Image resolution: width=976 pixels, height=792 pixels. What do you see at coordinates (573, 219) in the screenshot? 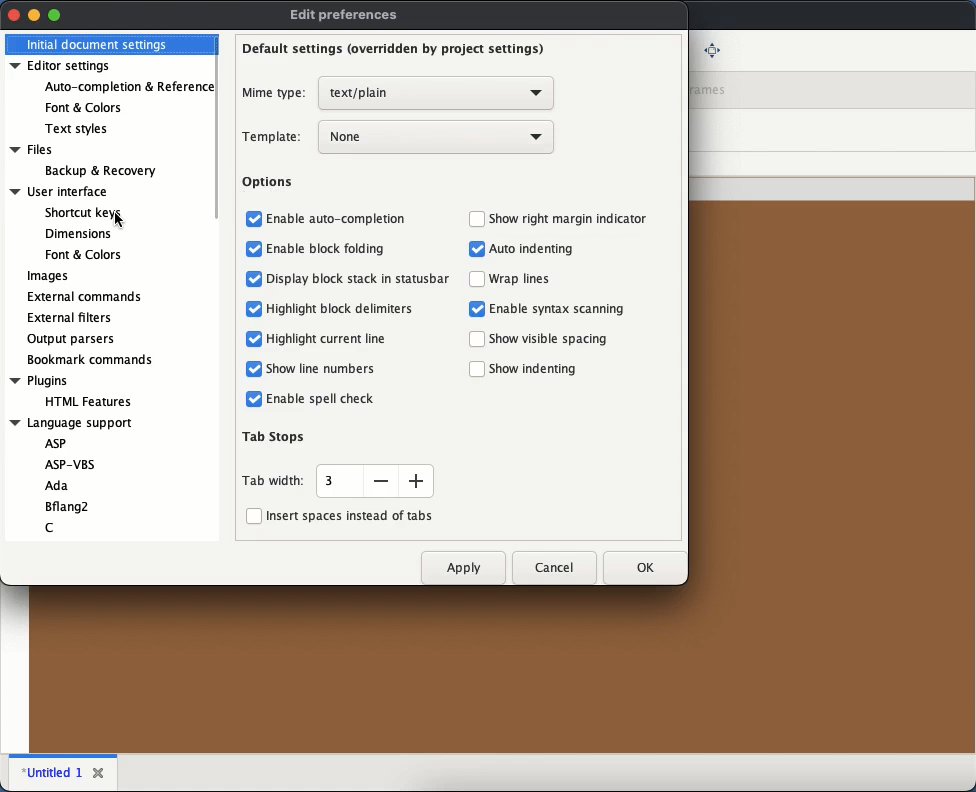
I see `Show right margin indicator` at bounding box center [573, 219].